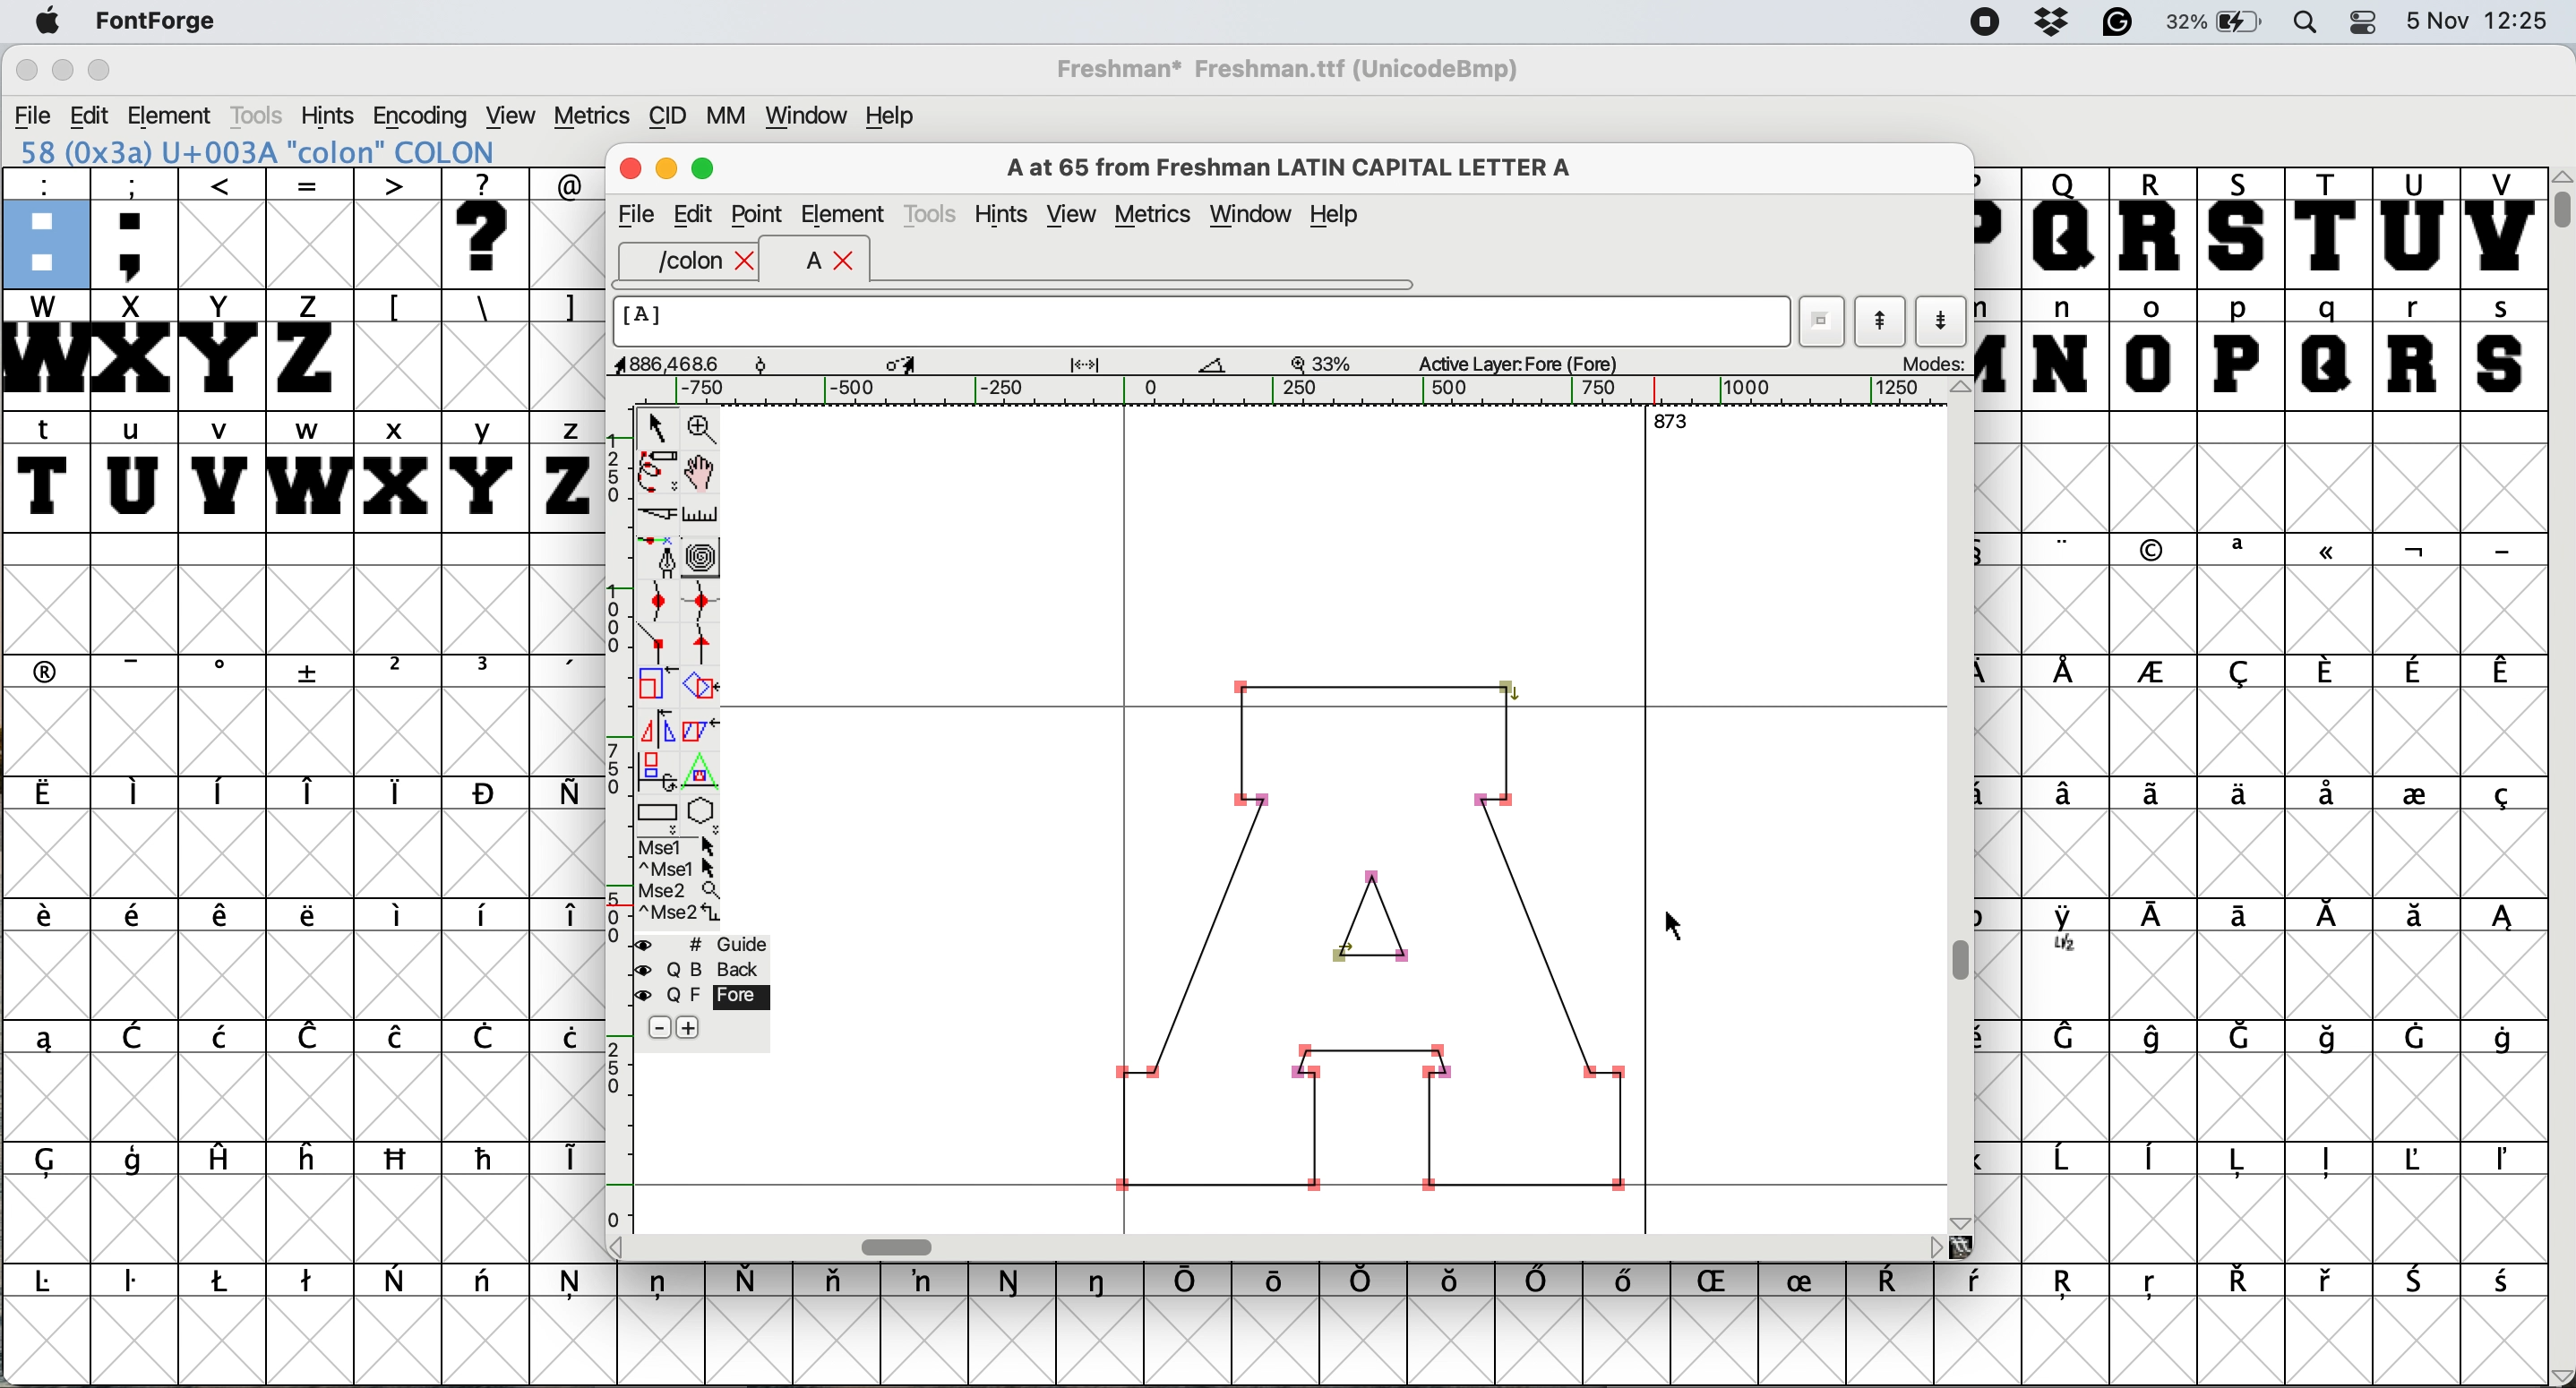 The width and height of the screenshot is (2576, 1388). Describe the element at coordinates (55, 1282) in the screenshot. I see `symbol` at that location.